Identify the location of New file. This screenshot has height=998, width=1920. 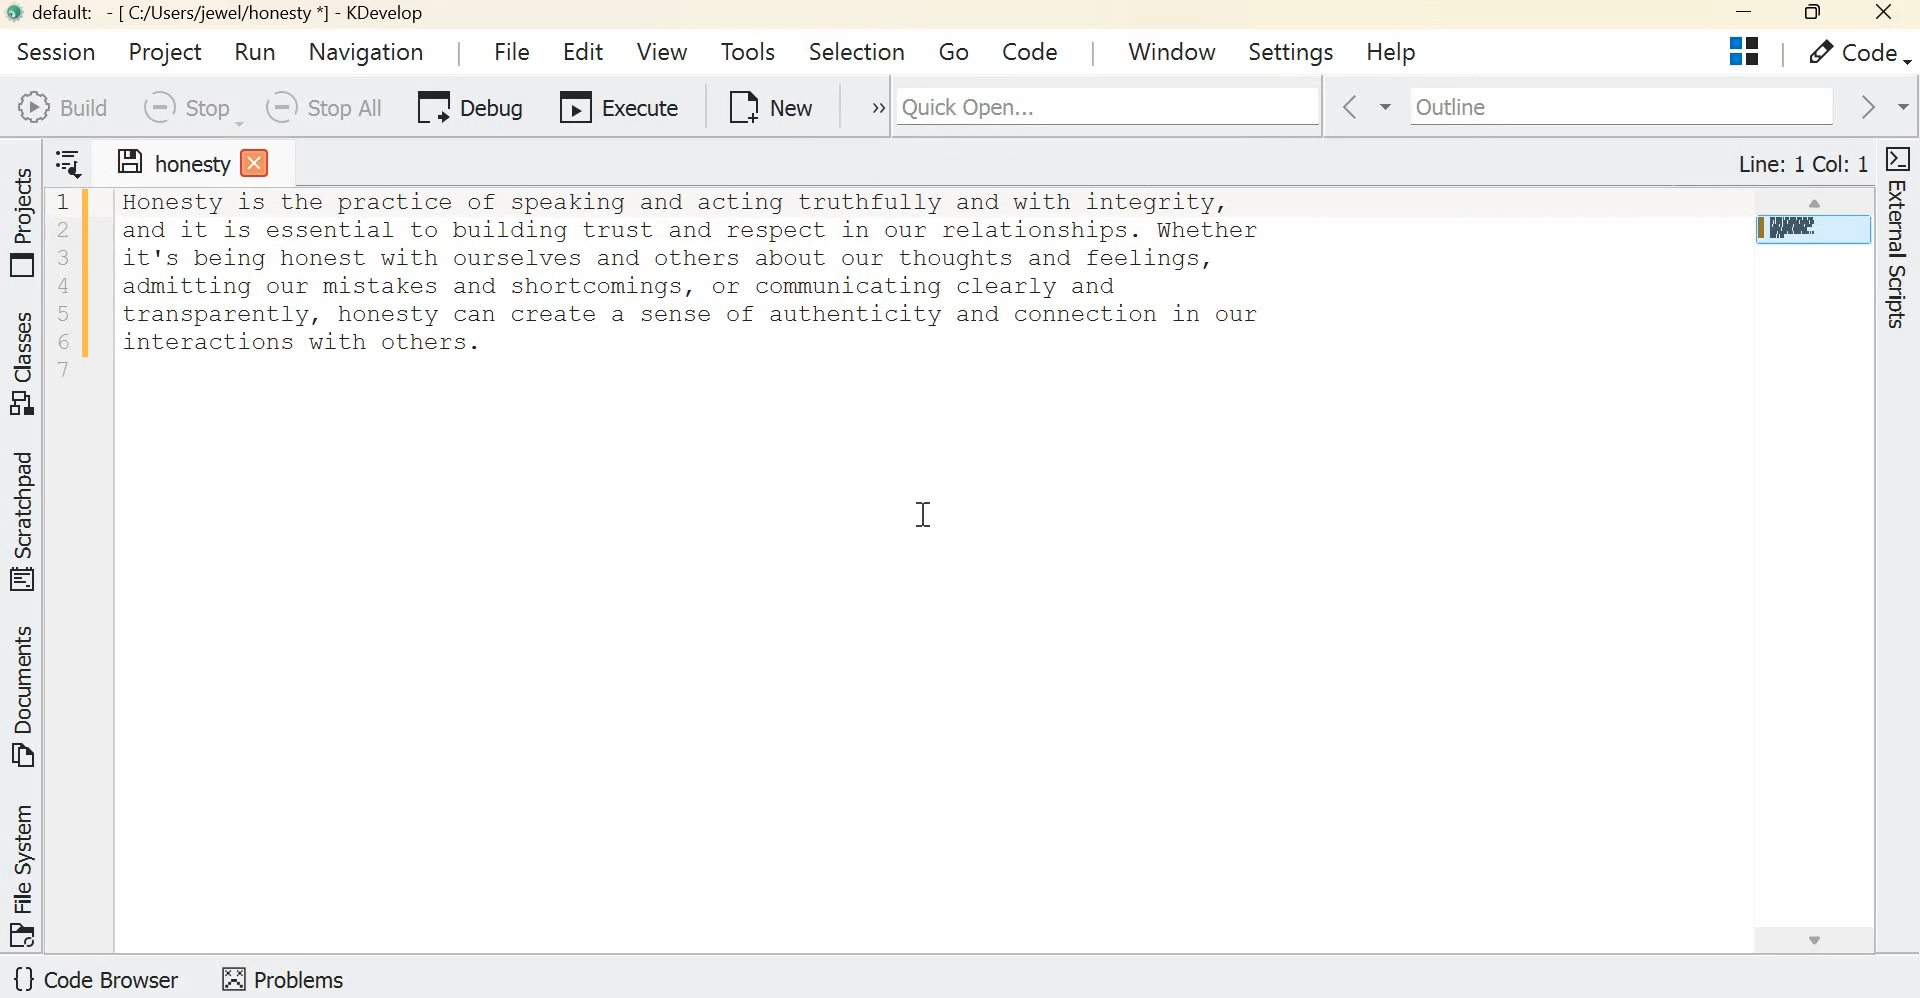
(772, 106).